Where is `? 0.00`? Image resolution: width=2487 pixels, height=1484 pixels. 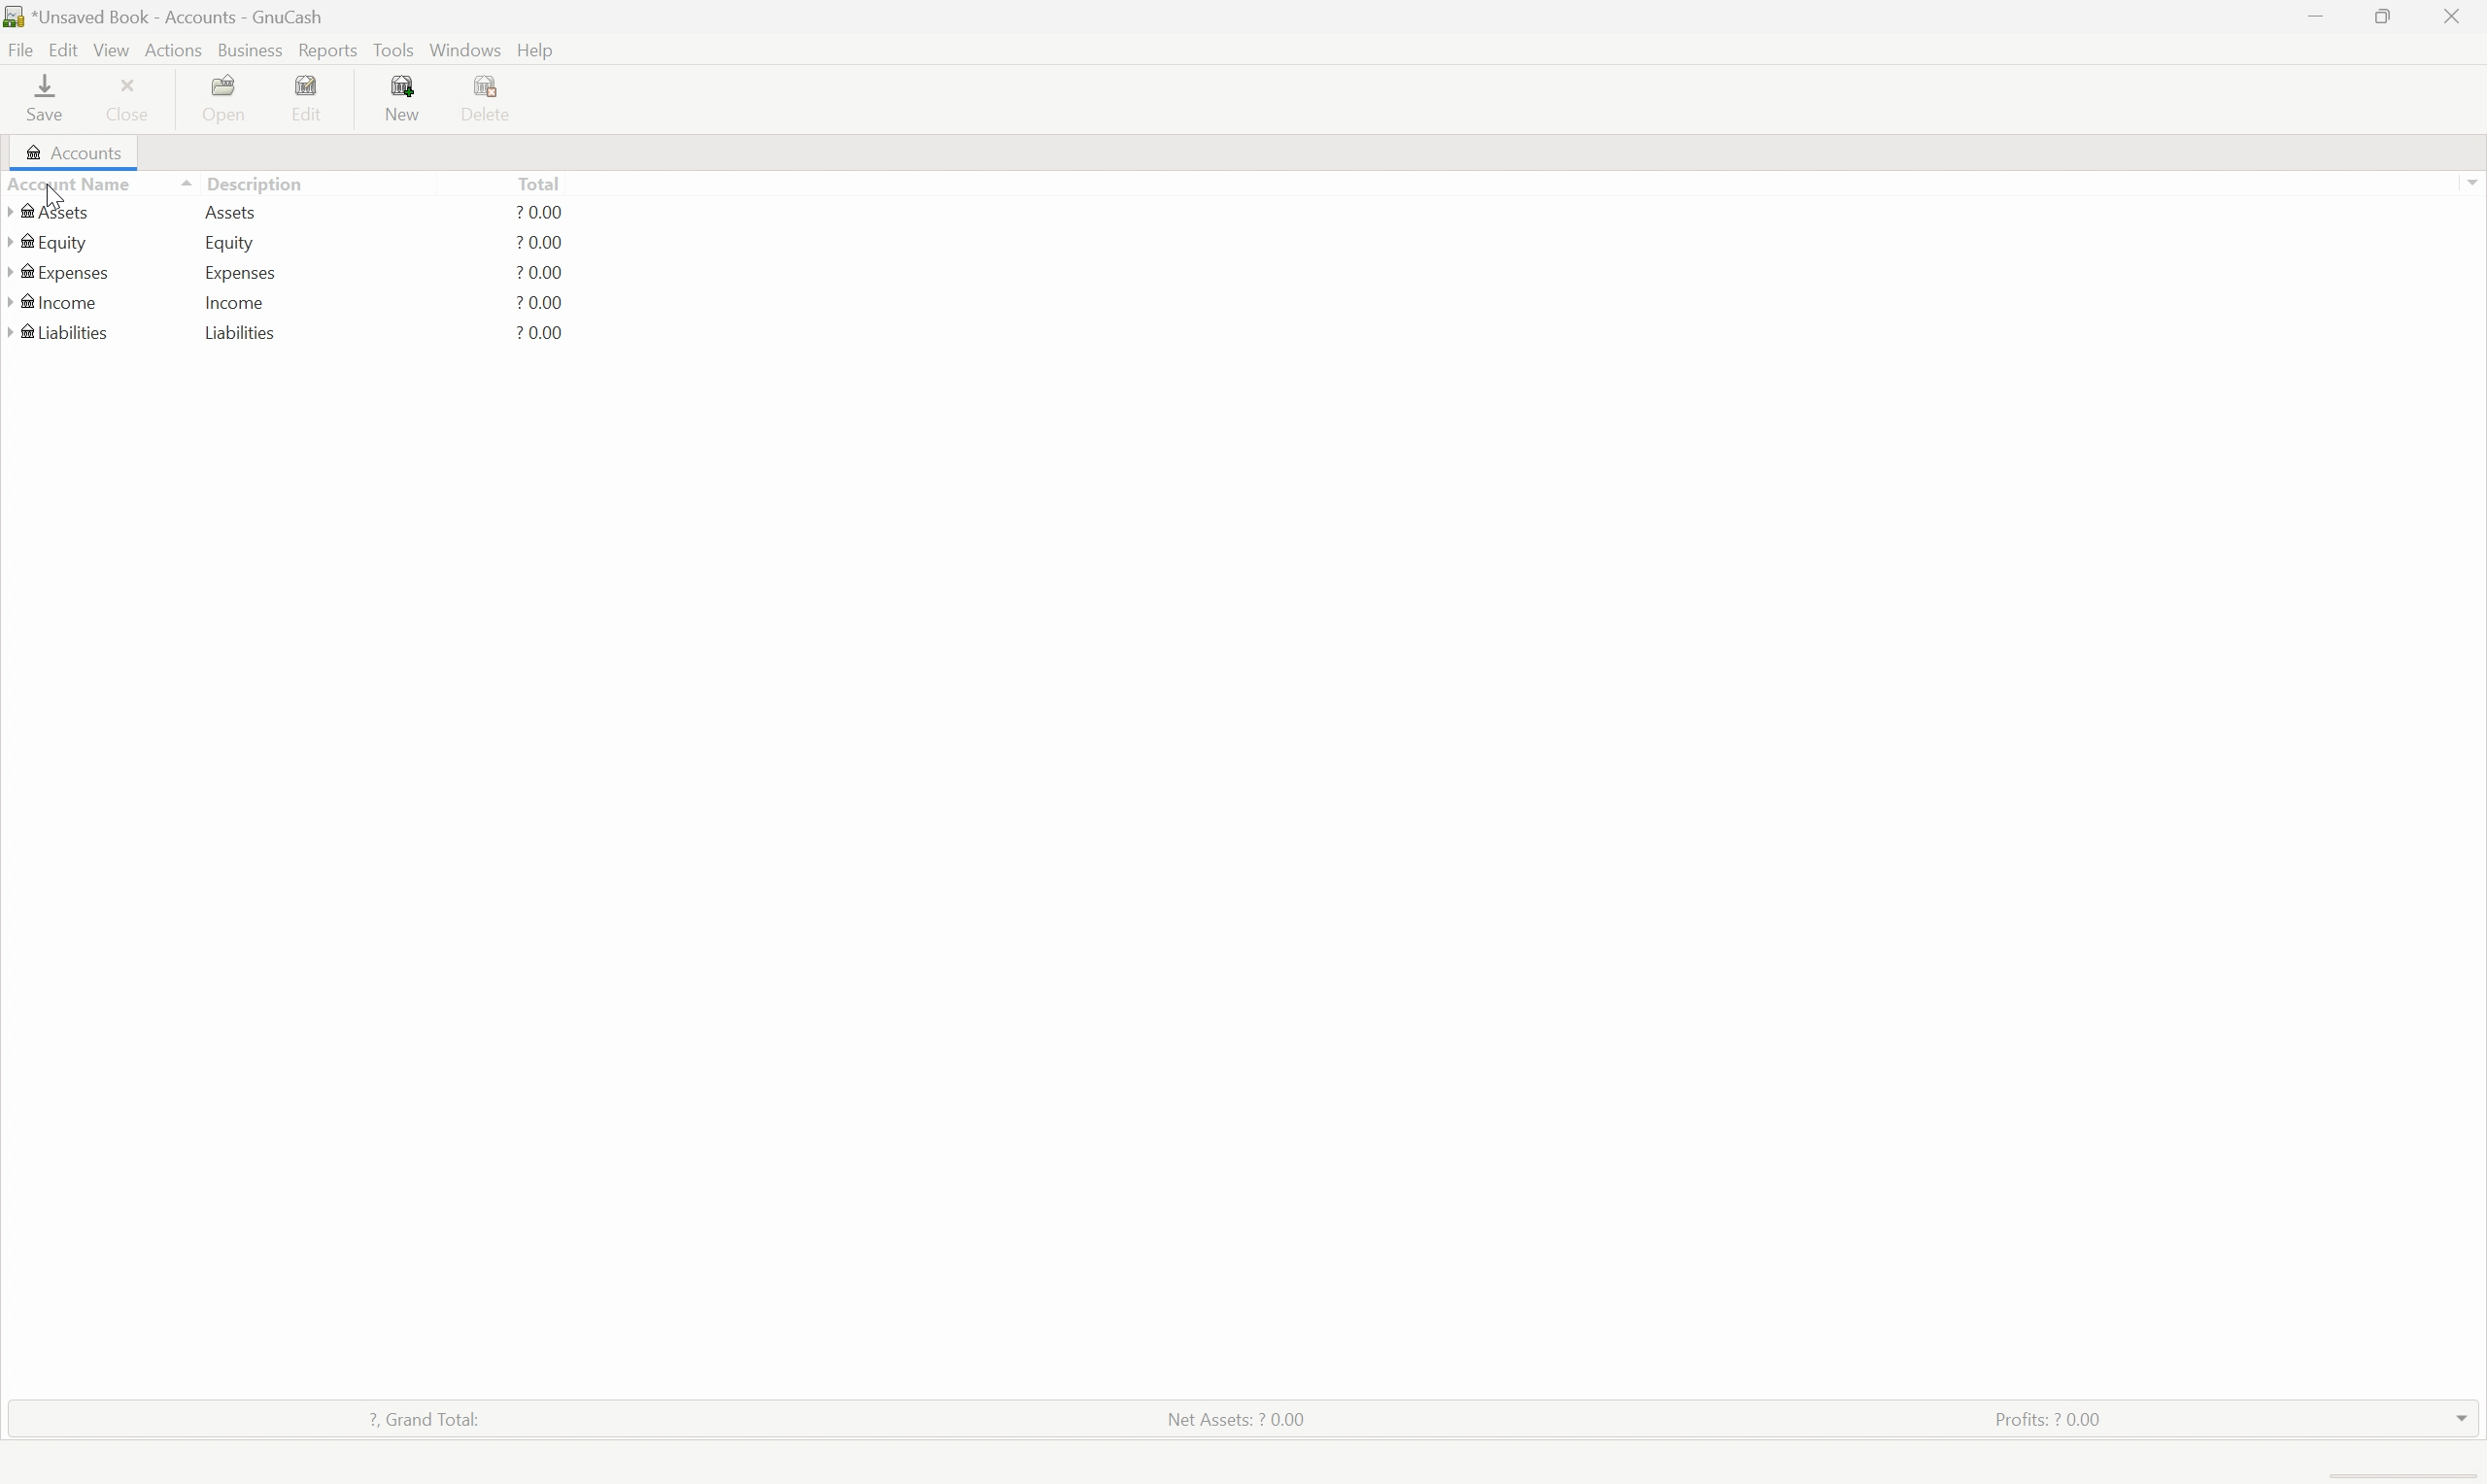
? 0.00 is located at coordinates (541, 333).